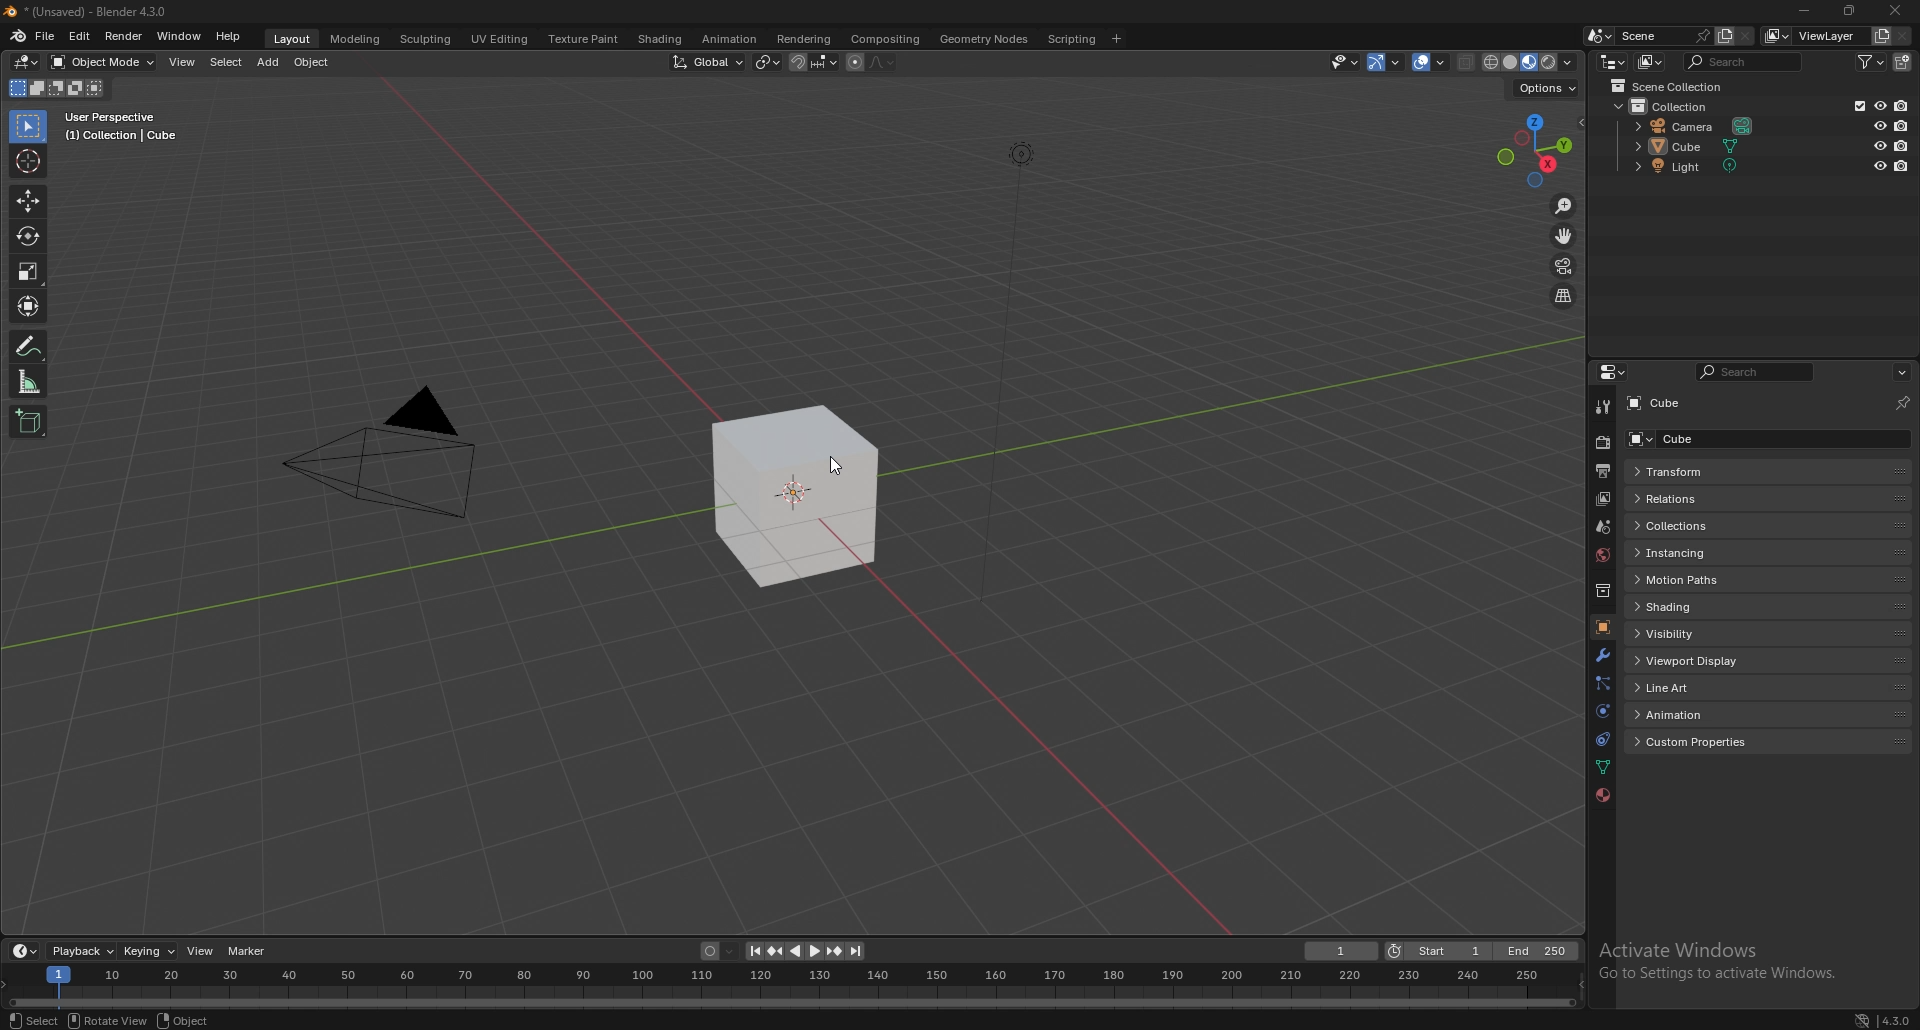 The height and width of the screenshot is (1030, 1920). I want to click on edit, so click(80, 35).